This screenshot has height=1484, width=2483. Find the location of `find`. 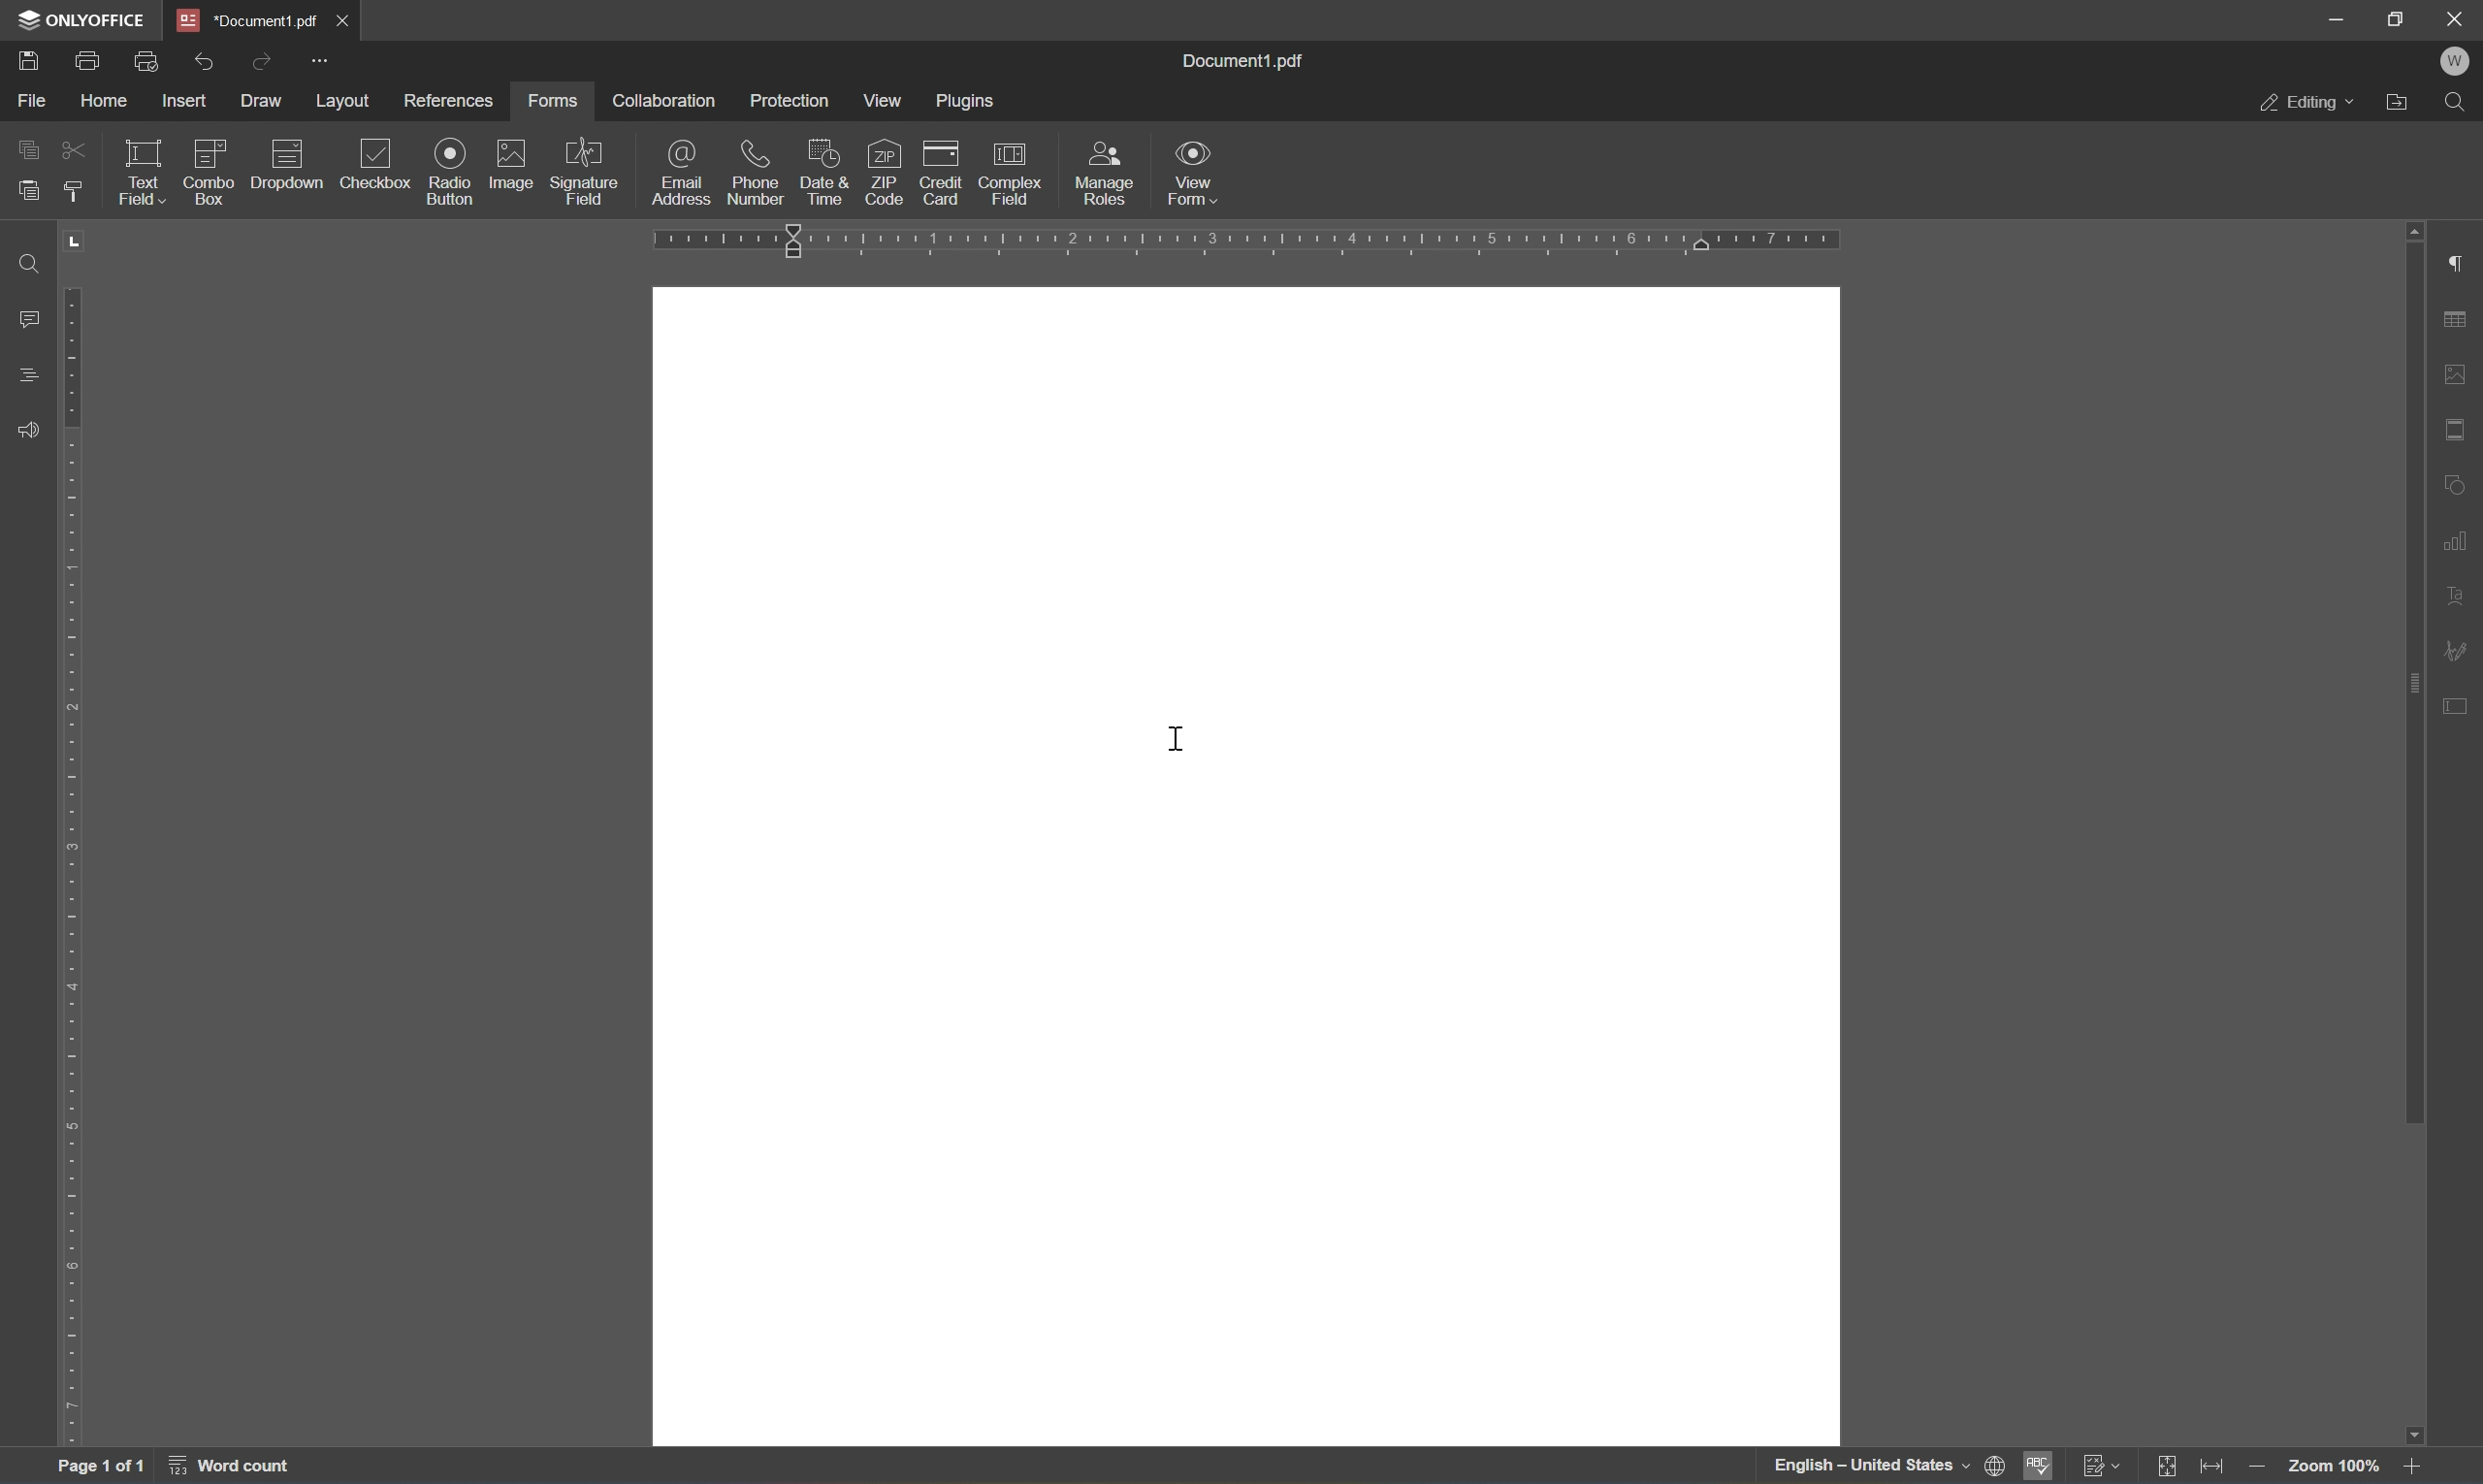

find is located at coordinates (2458, 101).